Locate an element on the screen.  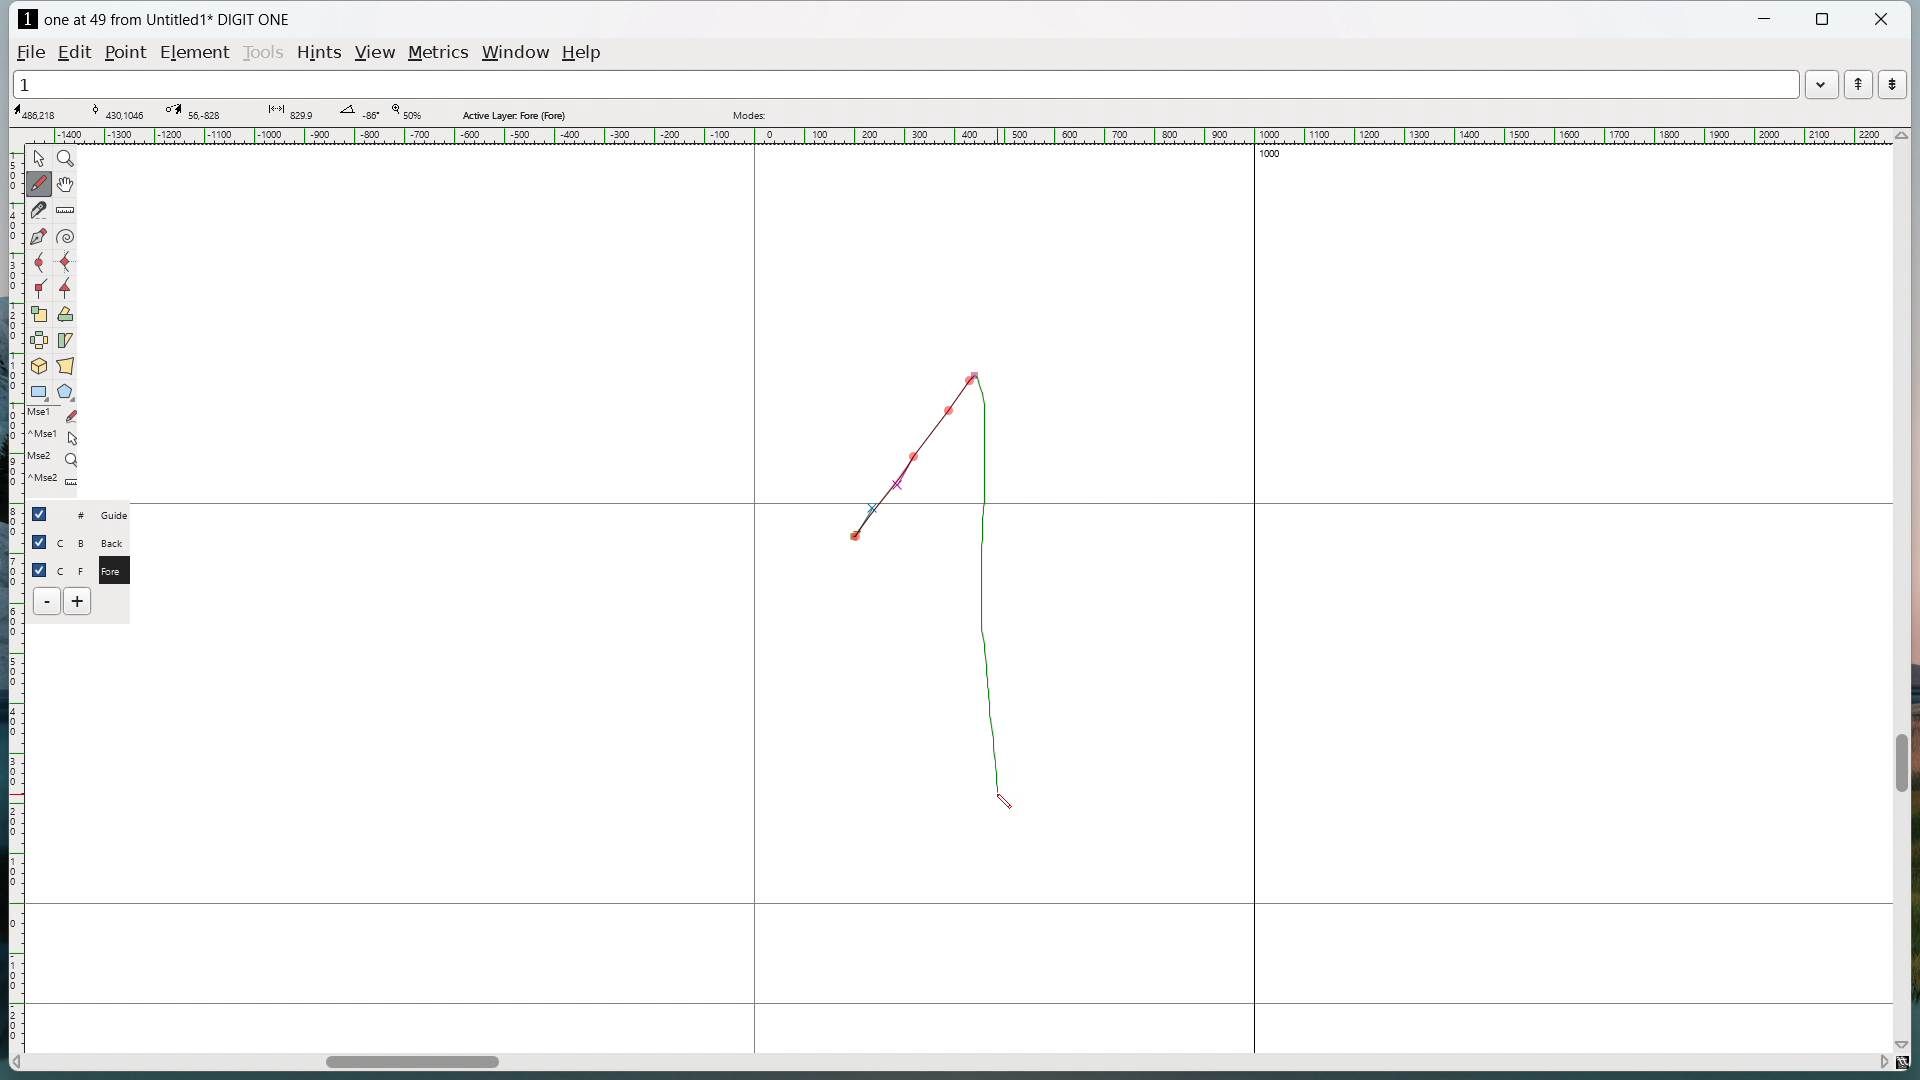
maximize is located at coordinates (1824, 20).